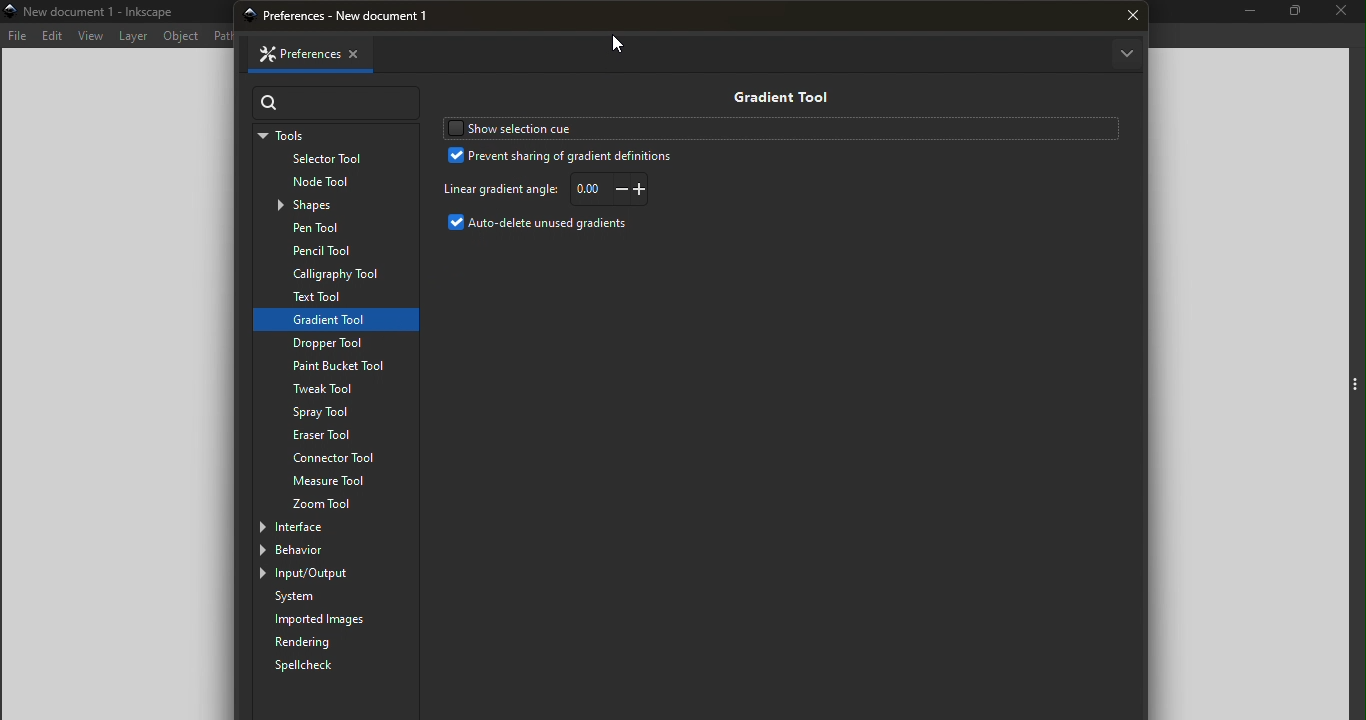 The height and width of the screenshot is (720, 1366). I want to click on Tweak tool, so click(331, 390).